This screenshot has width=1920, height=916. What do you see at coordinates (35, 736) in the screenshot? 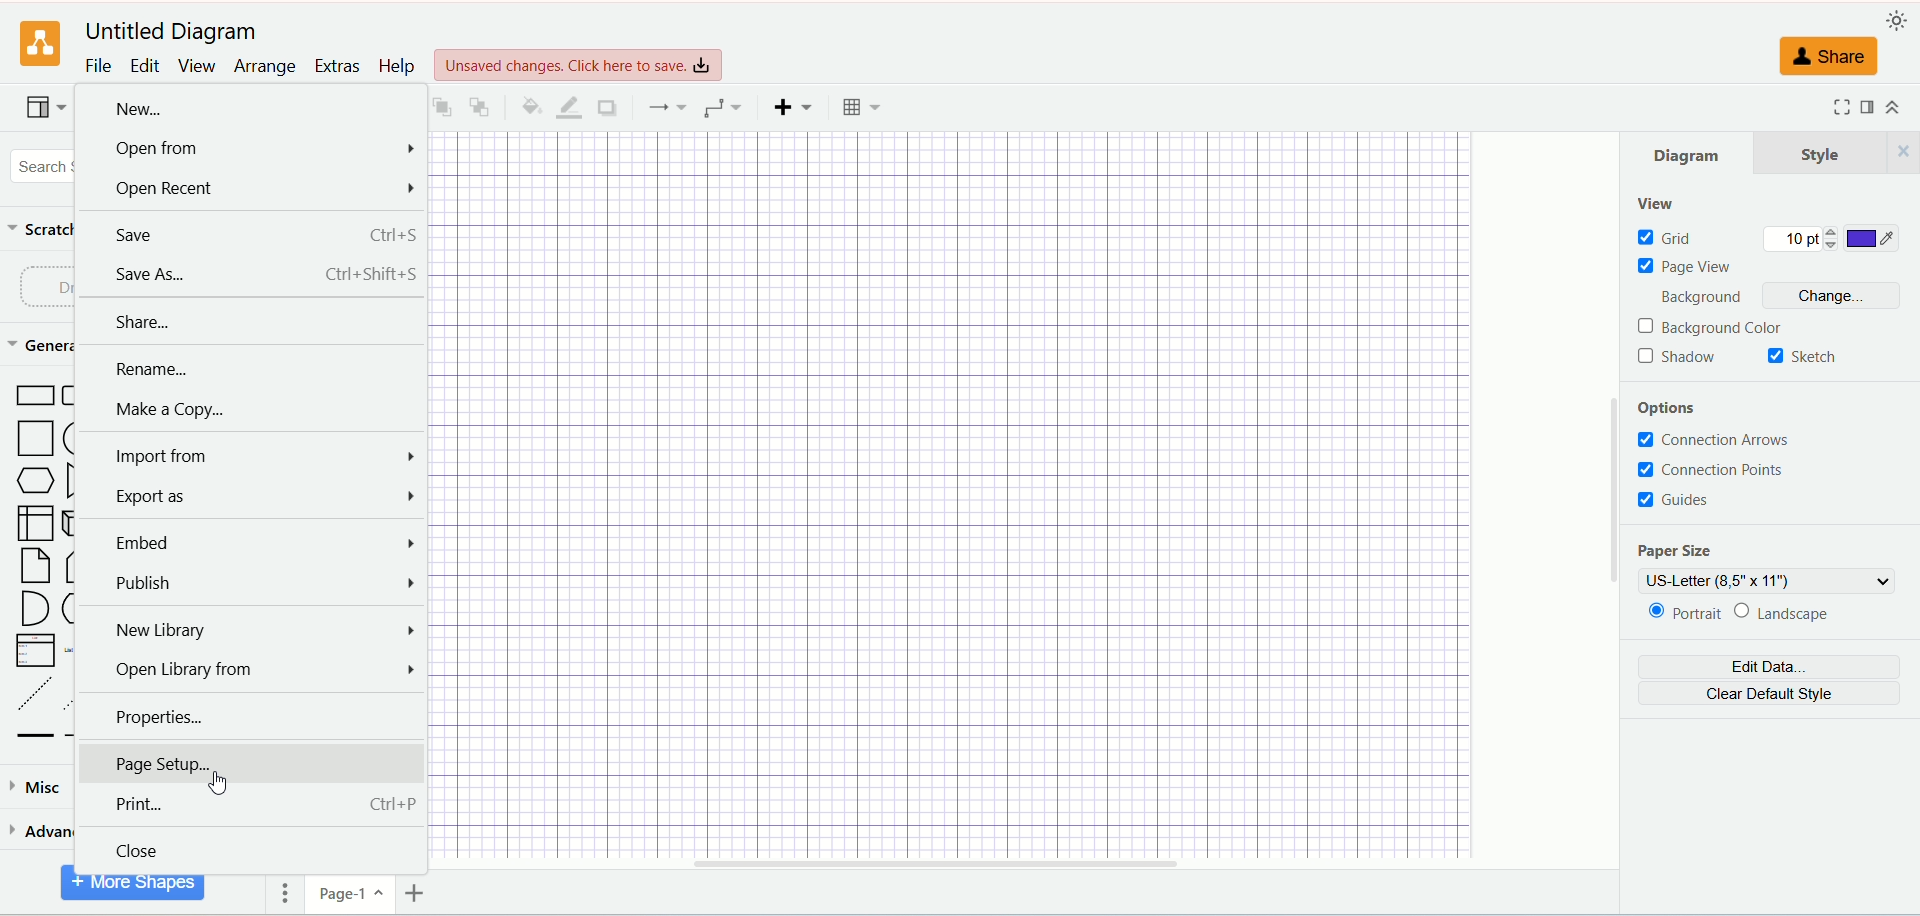
I see `Link` at bounding box center [35, 736].